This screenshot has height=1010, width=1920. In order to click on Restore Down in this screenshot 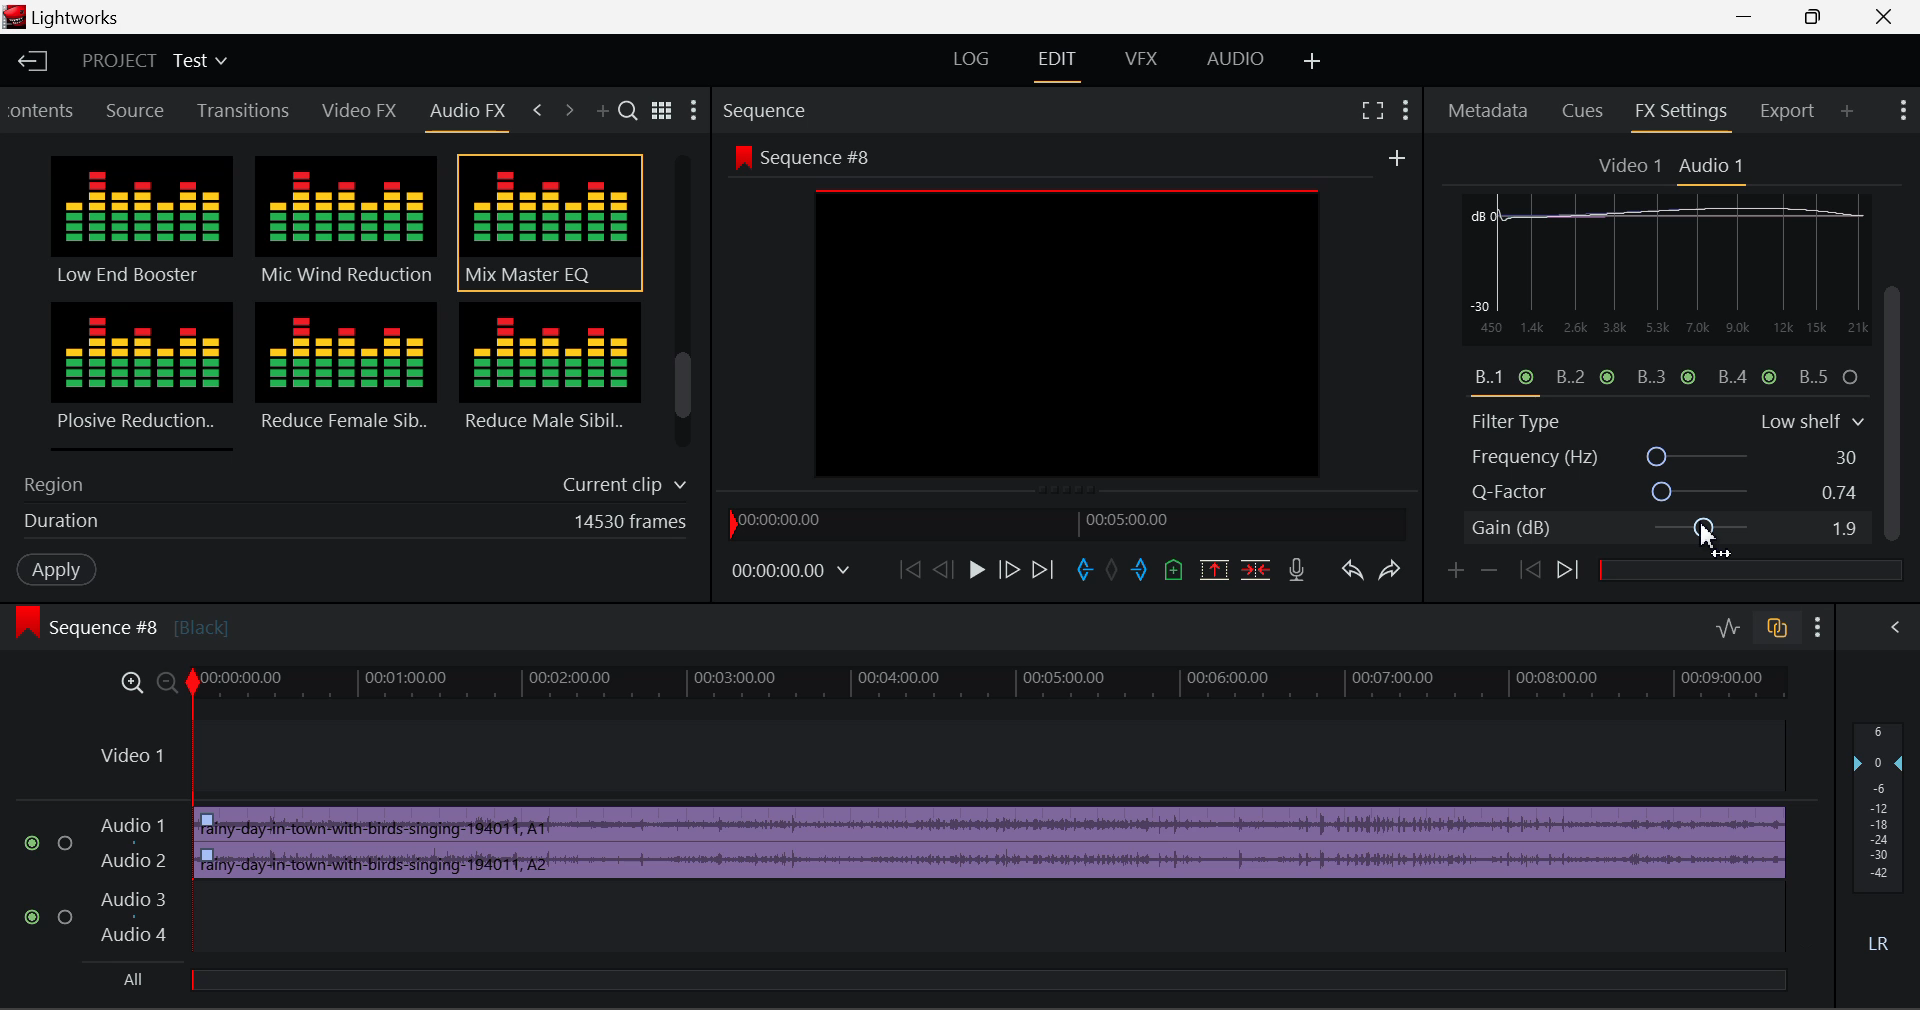, I will do `click(1753, 17)`.